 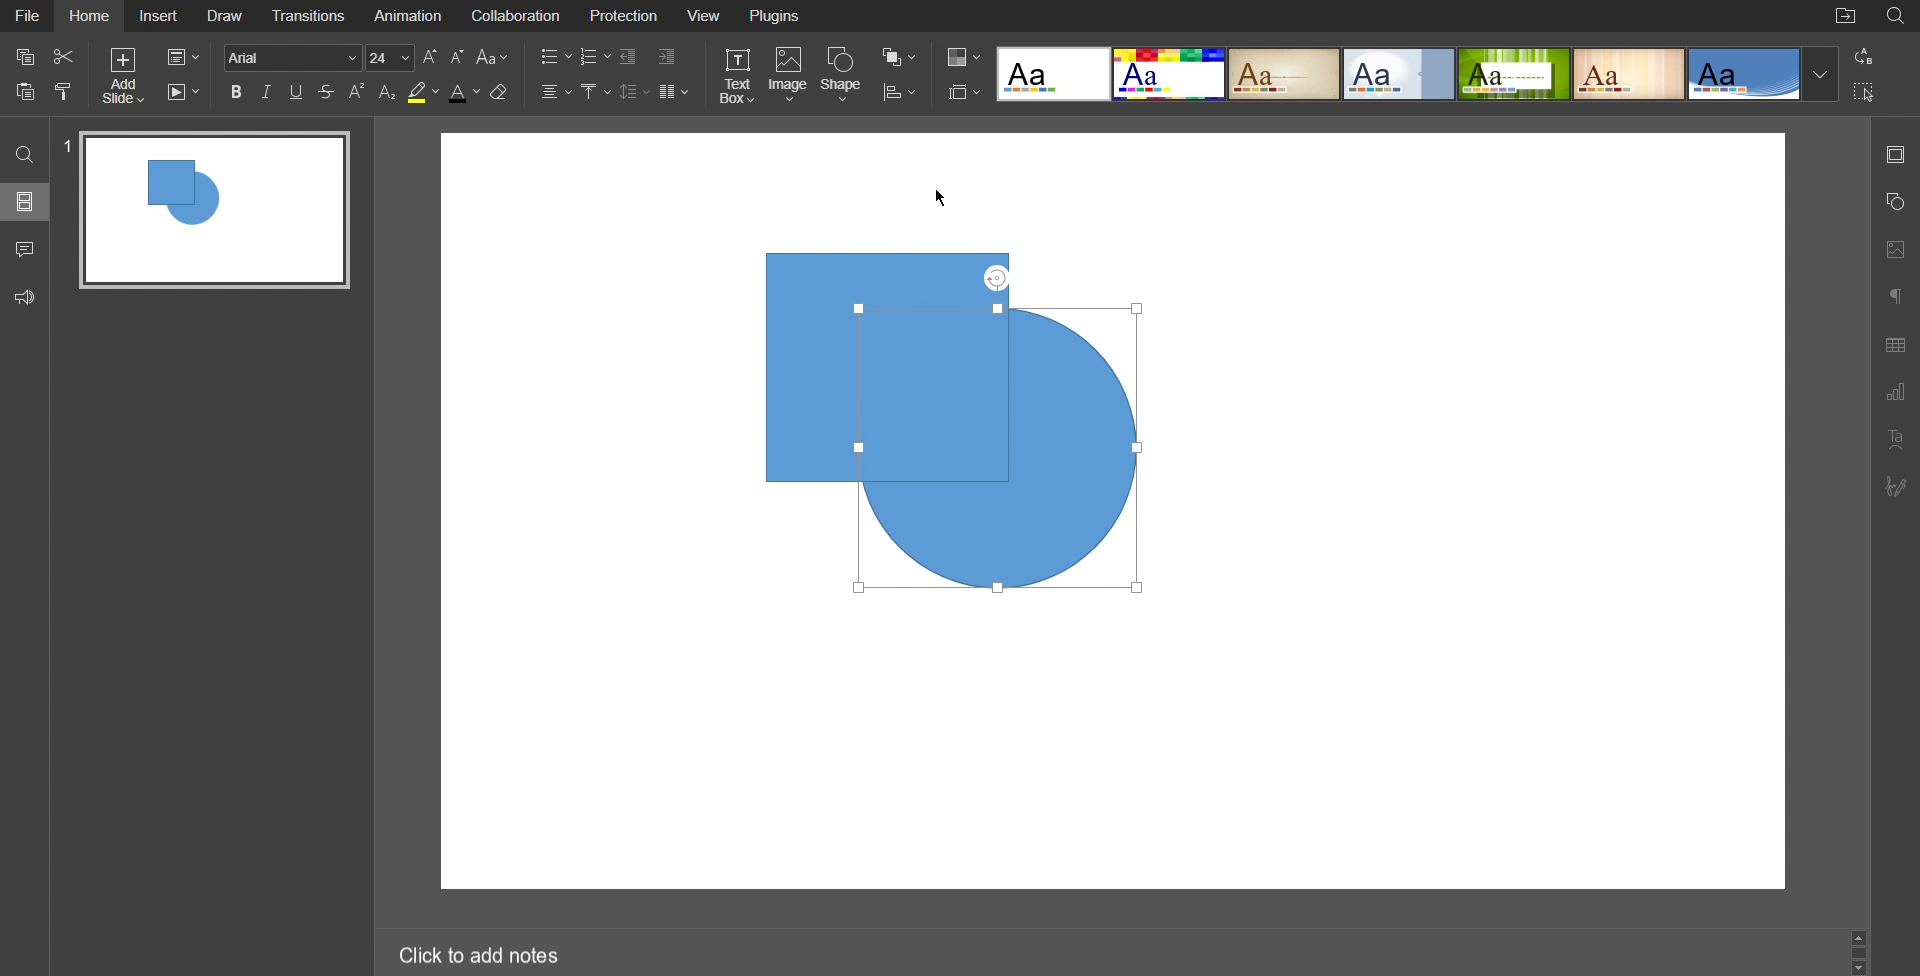 What do you see at coordinates (1860, 954) in the screenshot?
I see `Scroll Bar` at bounding box center [1860, 954].